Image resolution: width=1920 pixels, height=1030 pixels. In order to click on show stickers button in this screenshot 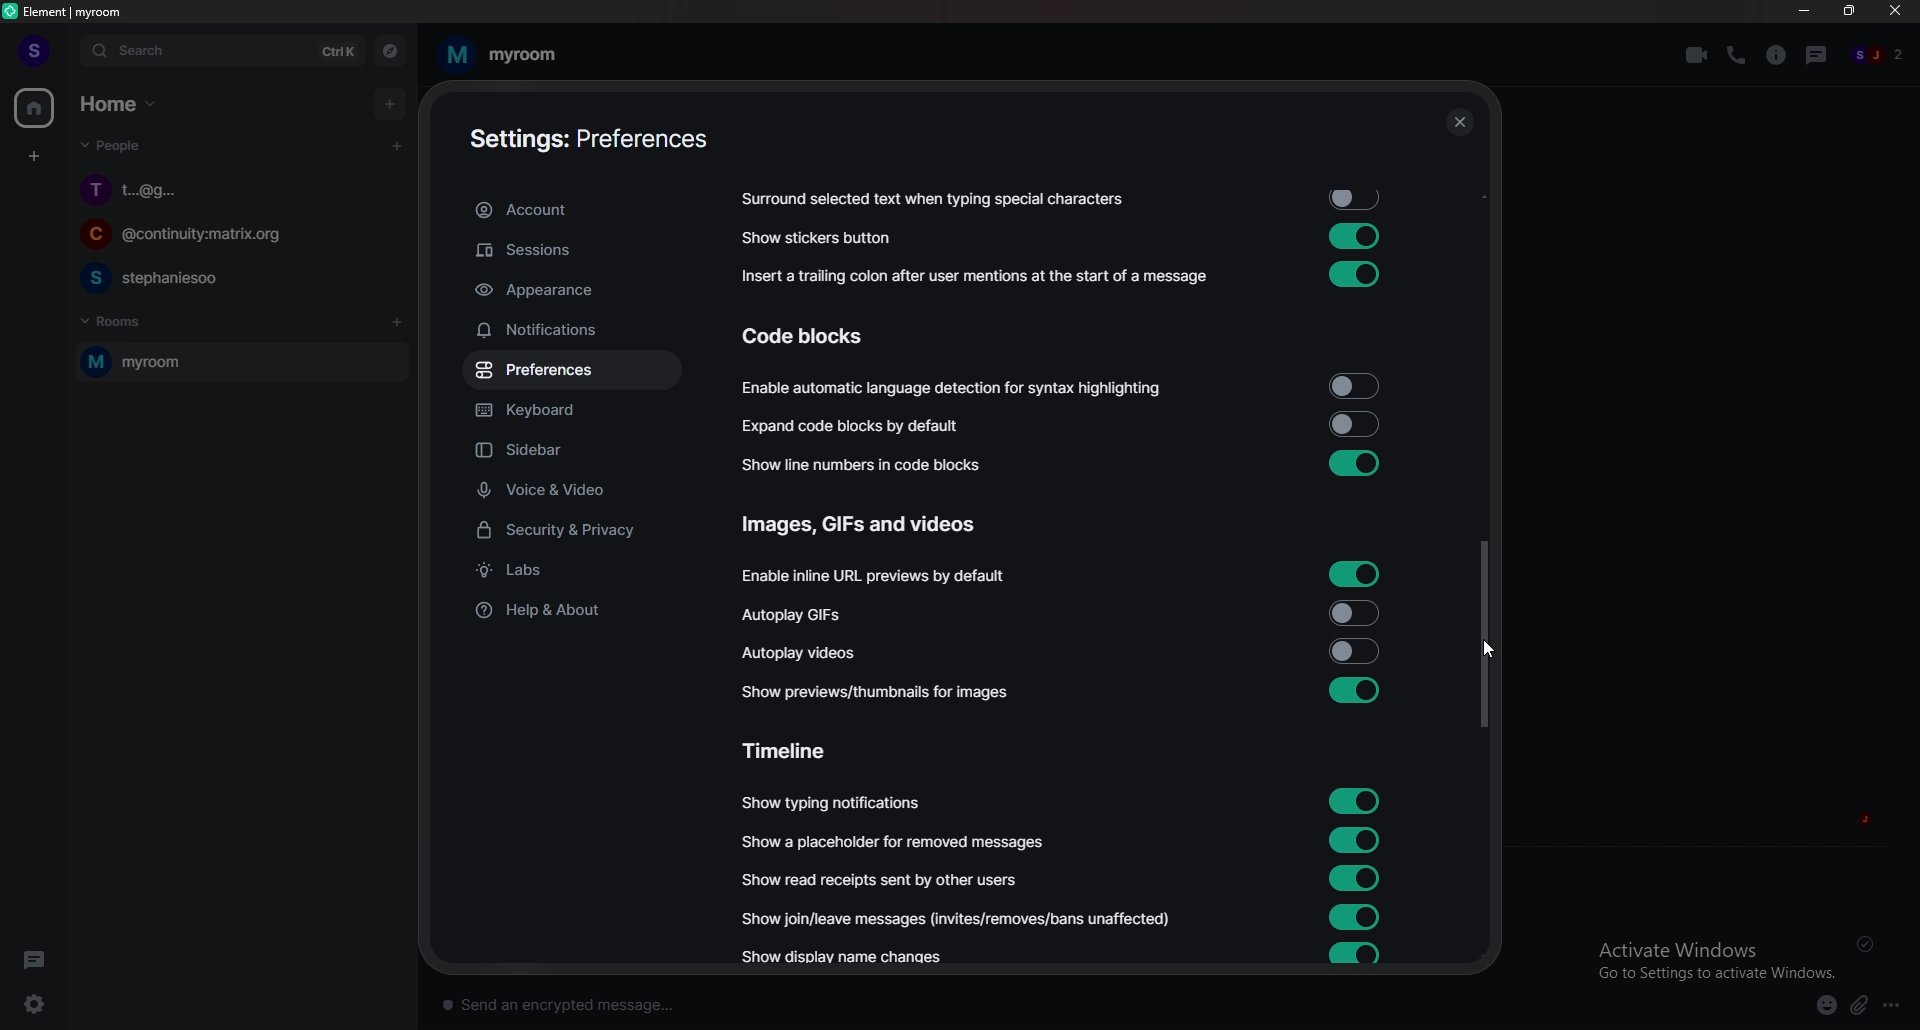, I will do `click(818, 238)`.